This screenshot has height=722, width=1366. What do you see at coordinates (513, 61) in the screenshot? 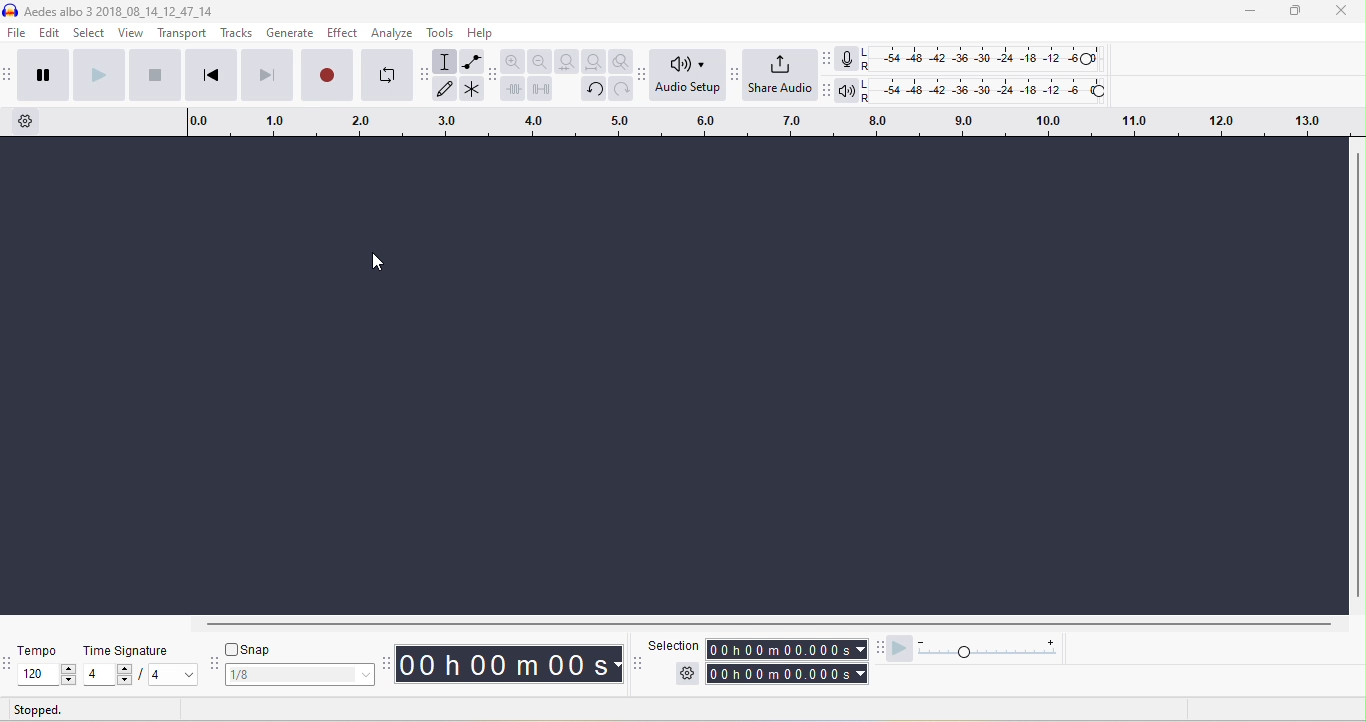
I see `zoom in` at bounding box center [513, 61].